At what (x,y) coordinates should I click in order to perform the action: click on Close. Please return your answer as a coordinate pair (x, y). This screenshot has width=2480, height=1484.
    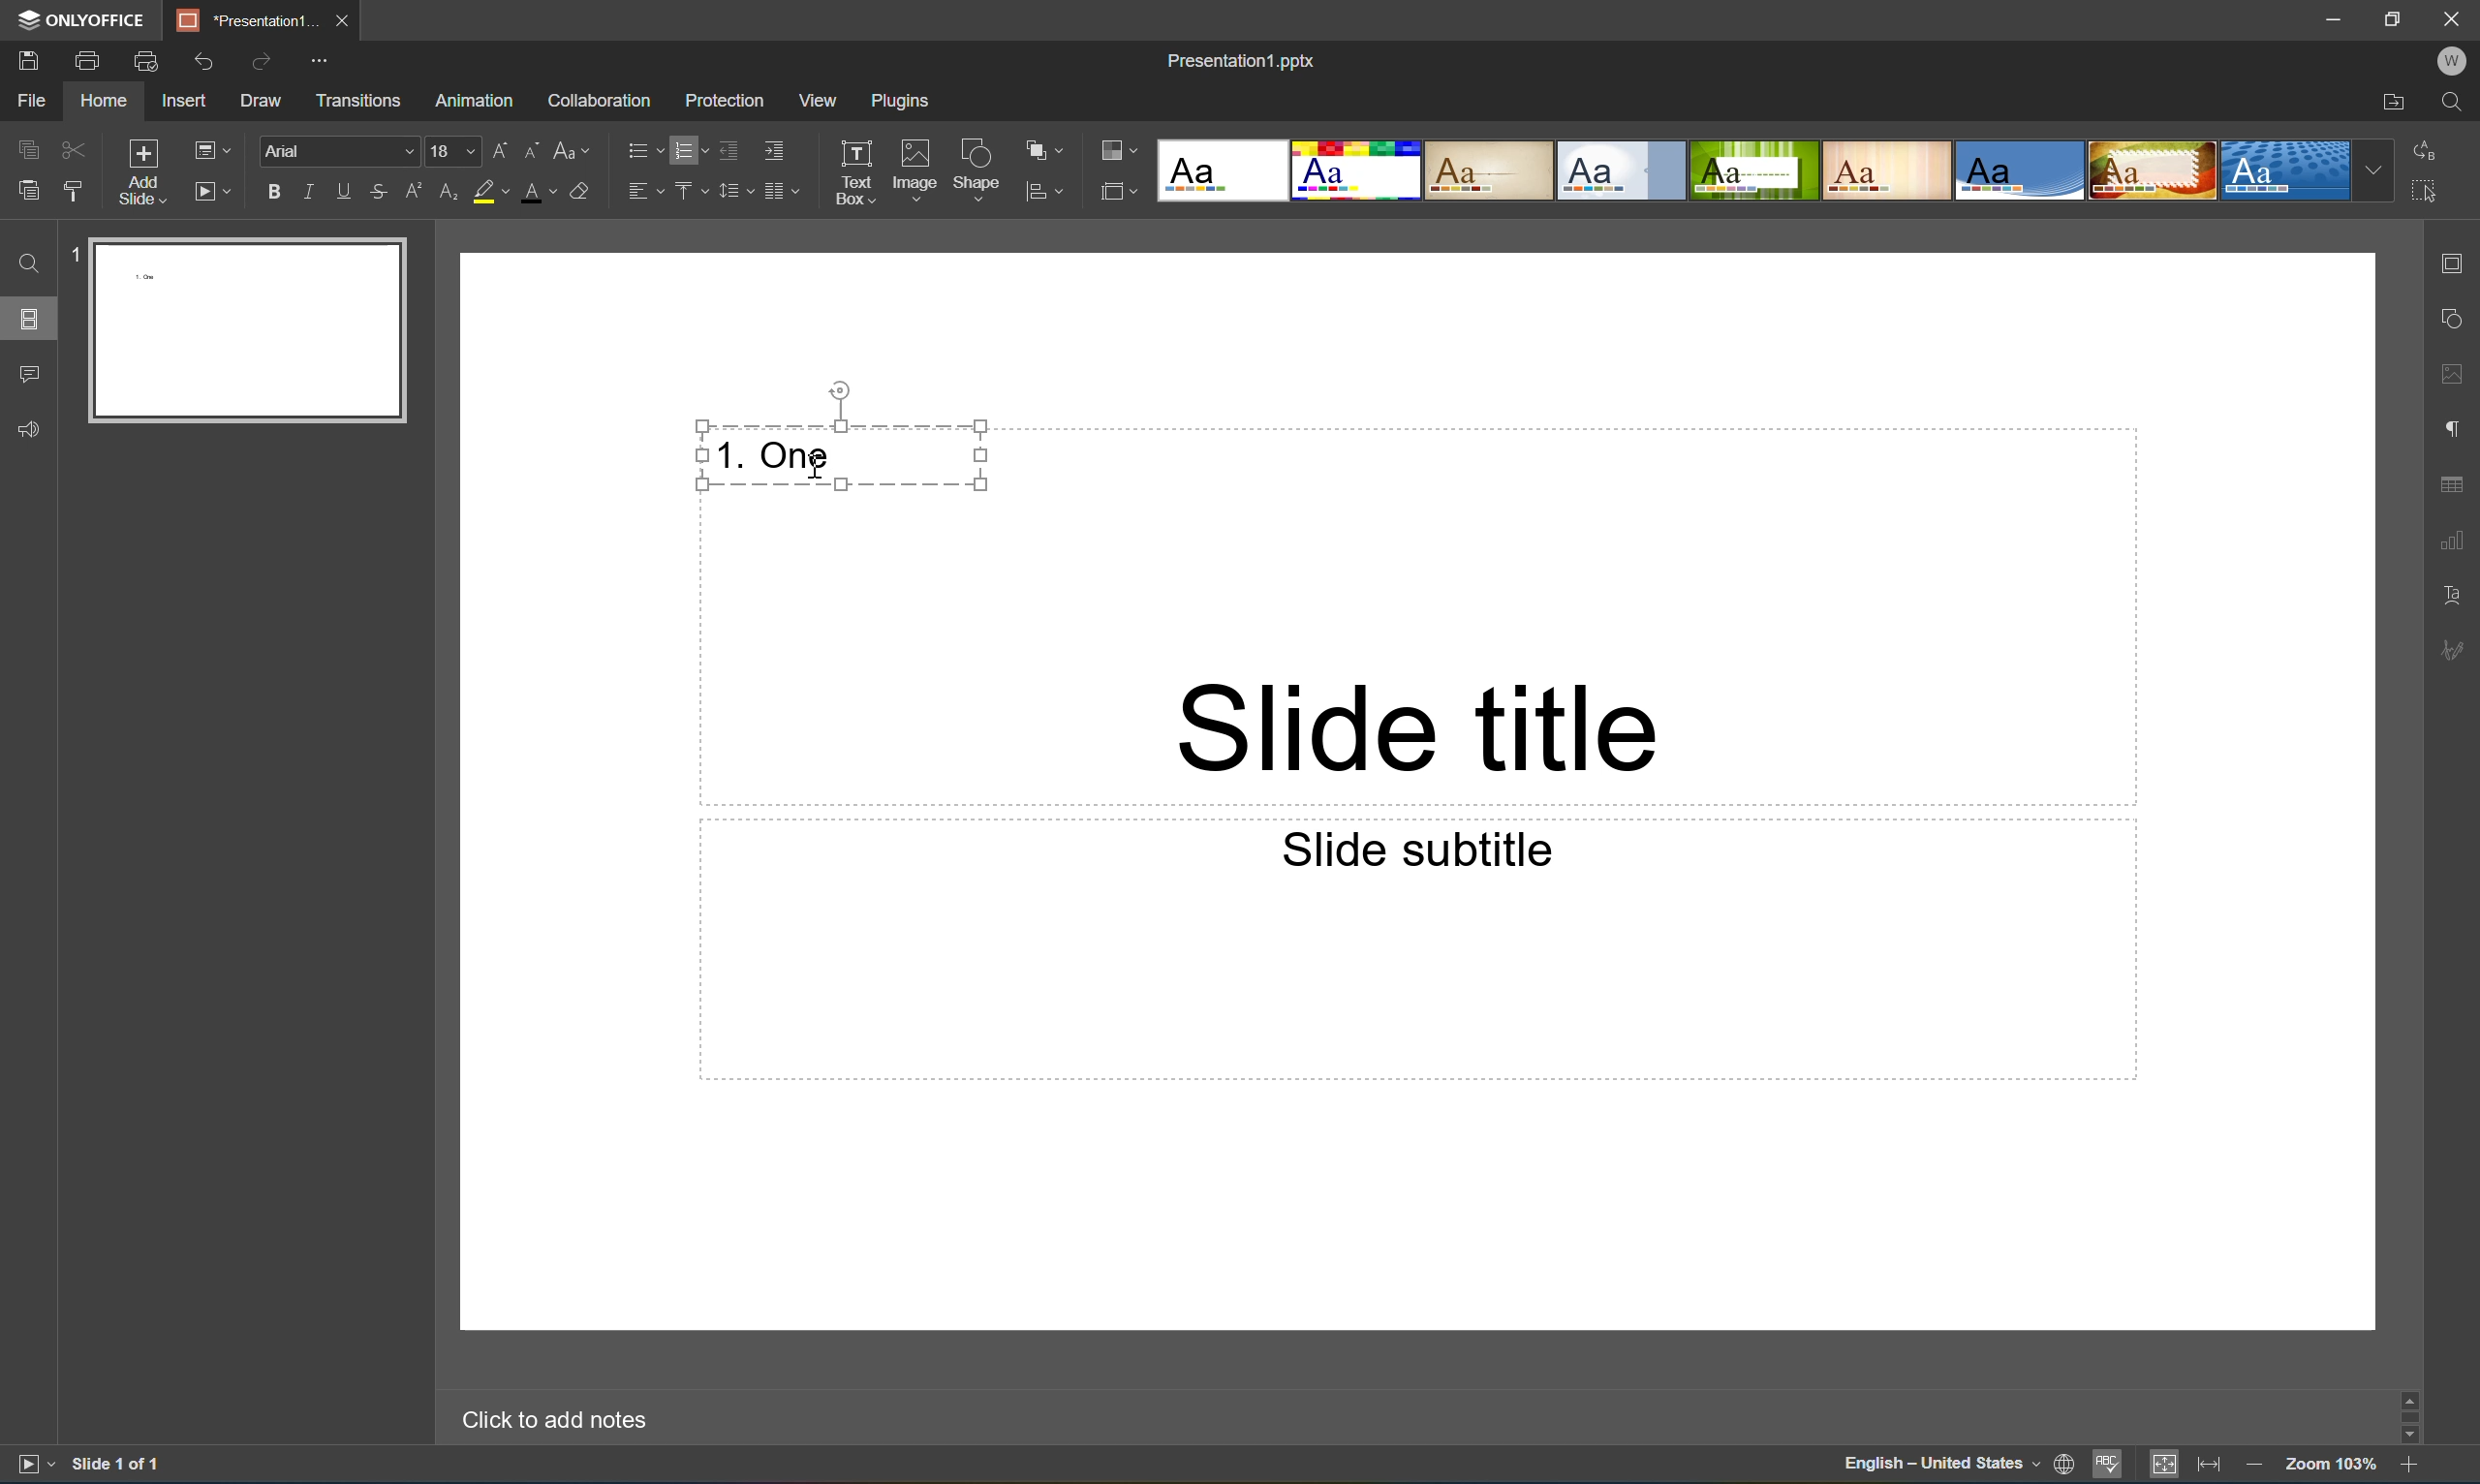
    Looking at the image, I should click on (2457, 18).